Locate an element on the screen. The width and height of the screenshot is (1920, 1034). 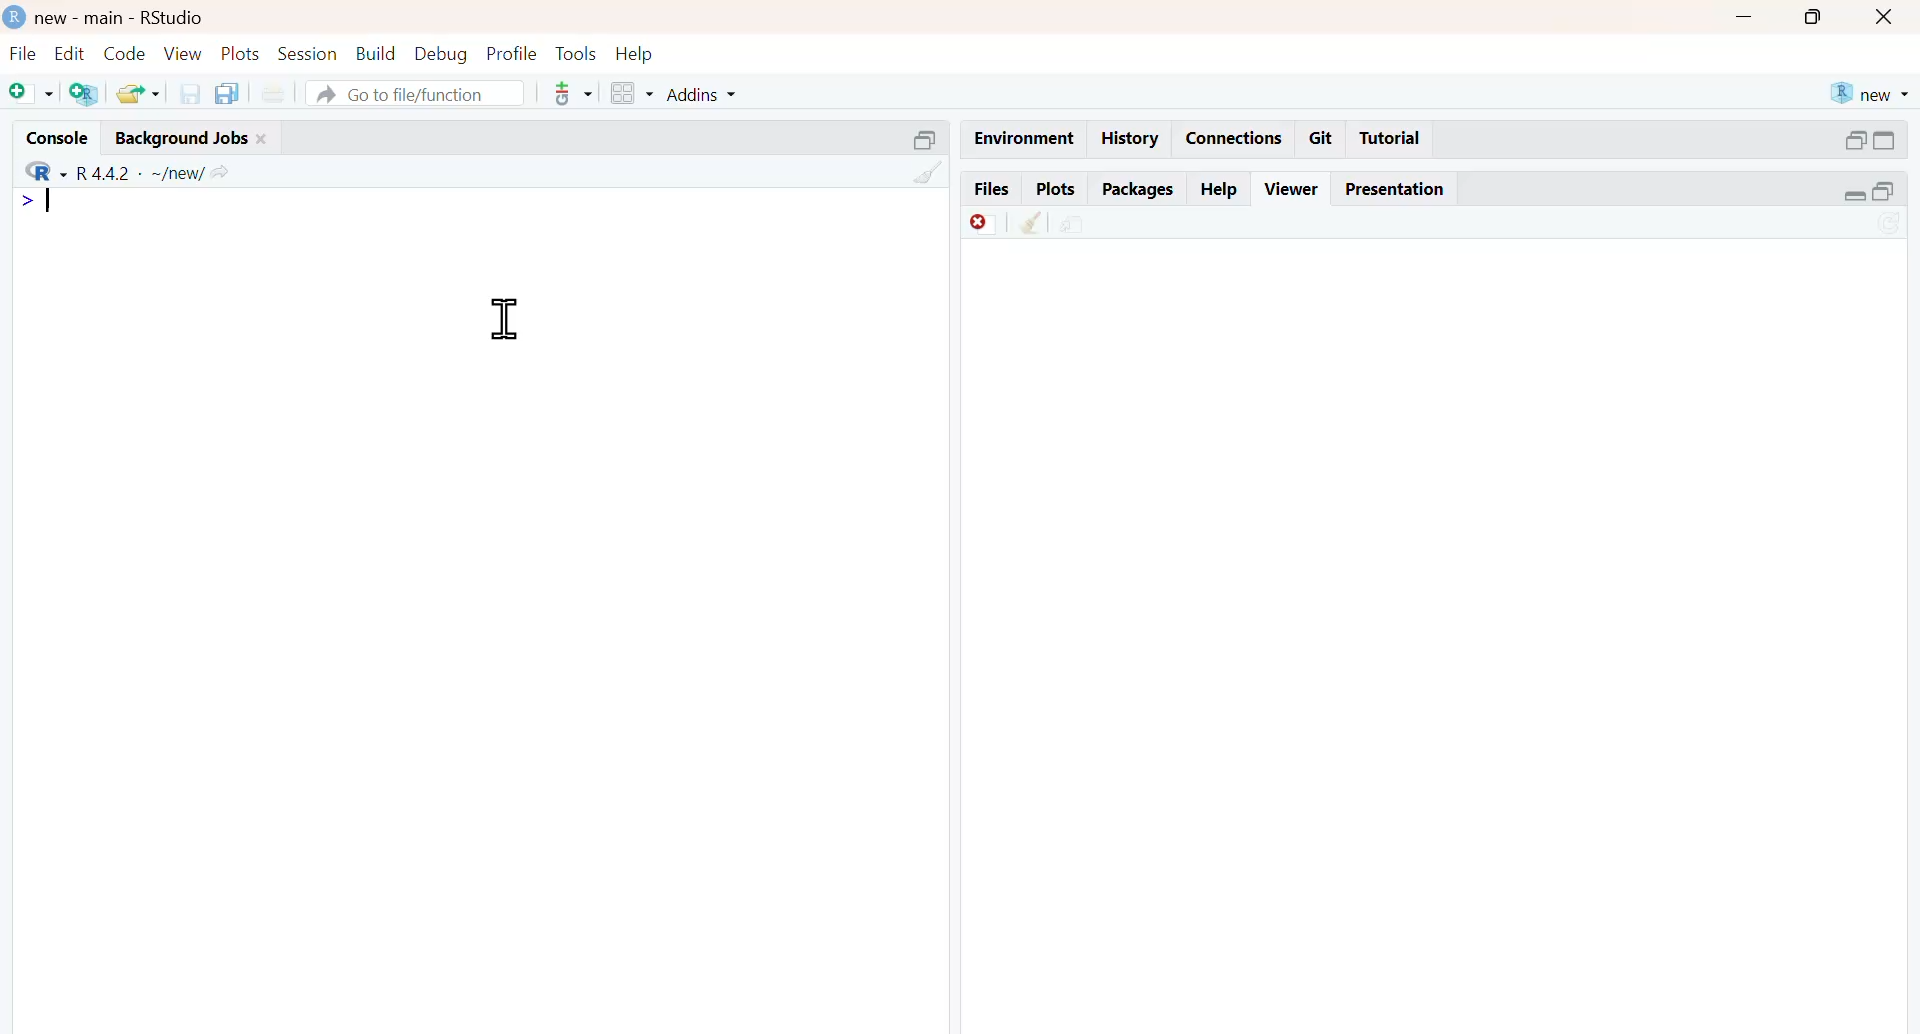
code is located at coordinates (126, 54).